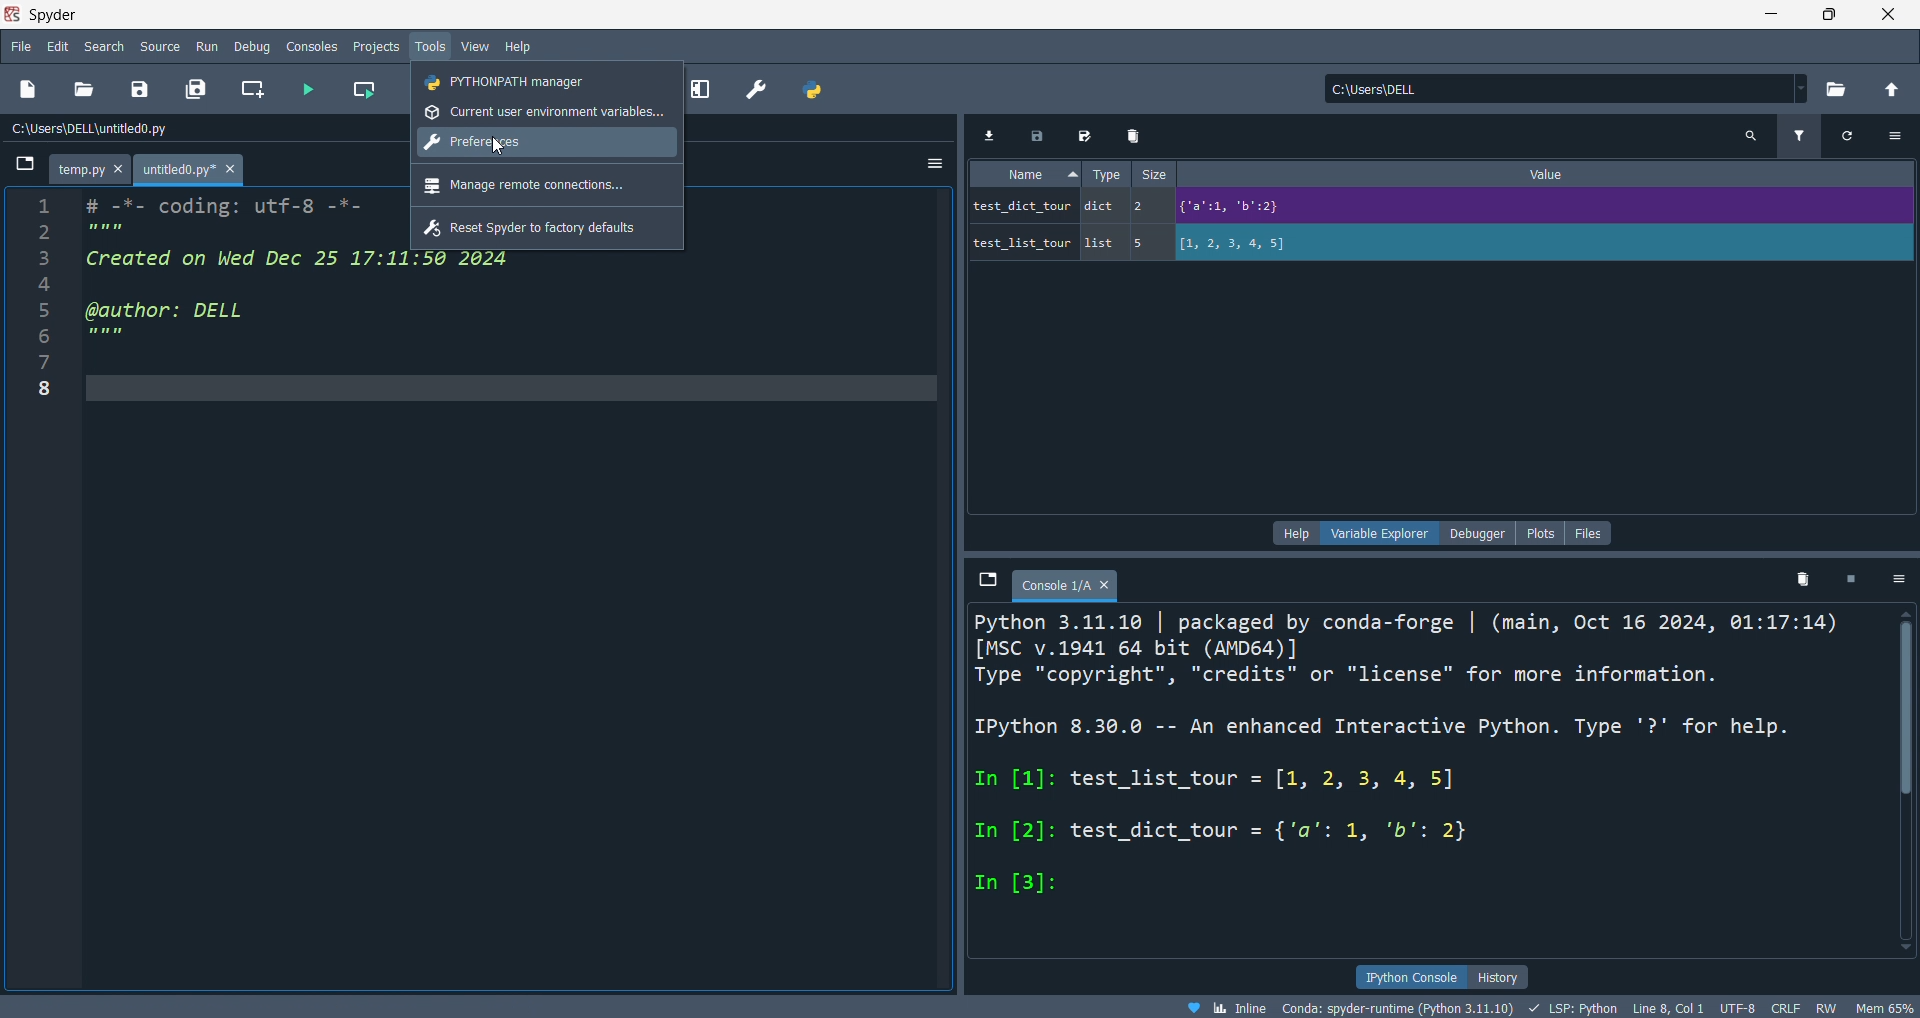  What do you see at coordinates (134, 131) in the screenshot?
I see `C:\Users\DELL \untitled0.py` at bounding box center [134, 131].